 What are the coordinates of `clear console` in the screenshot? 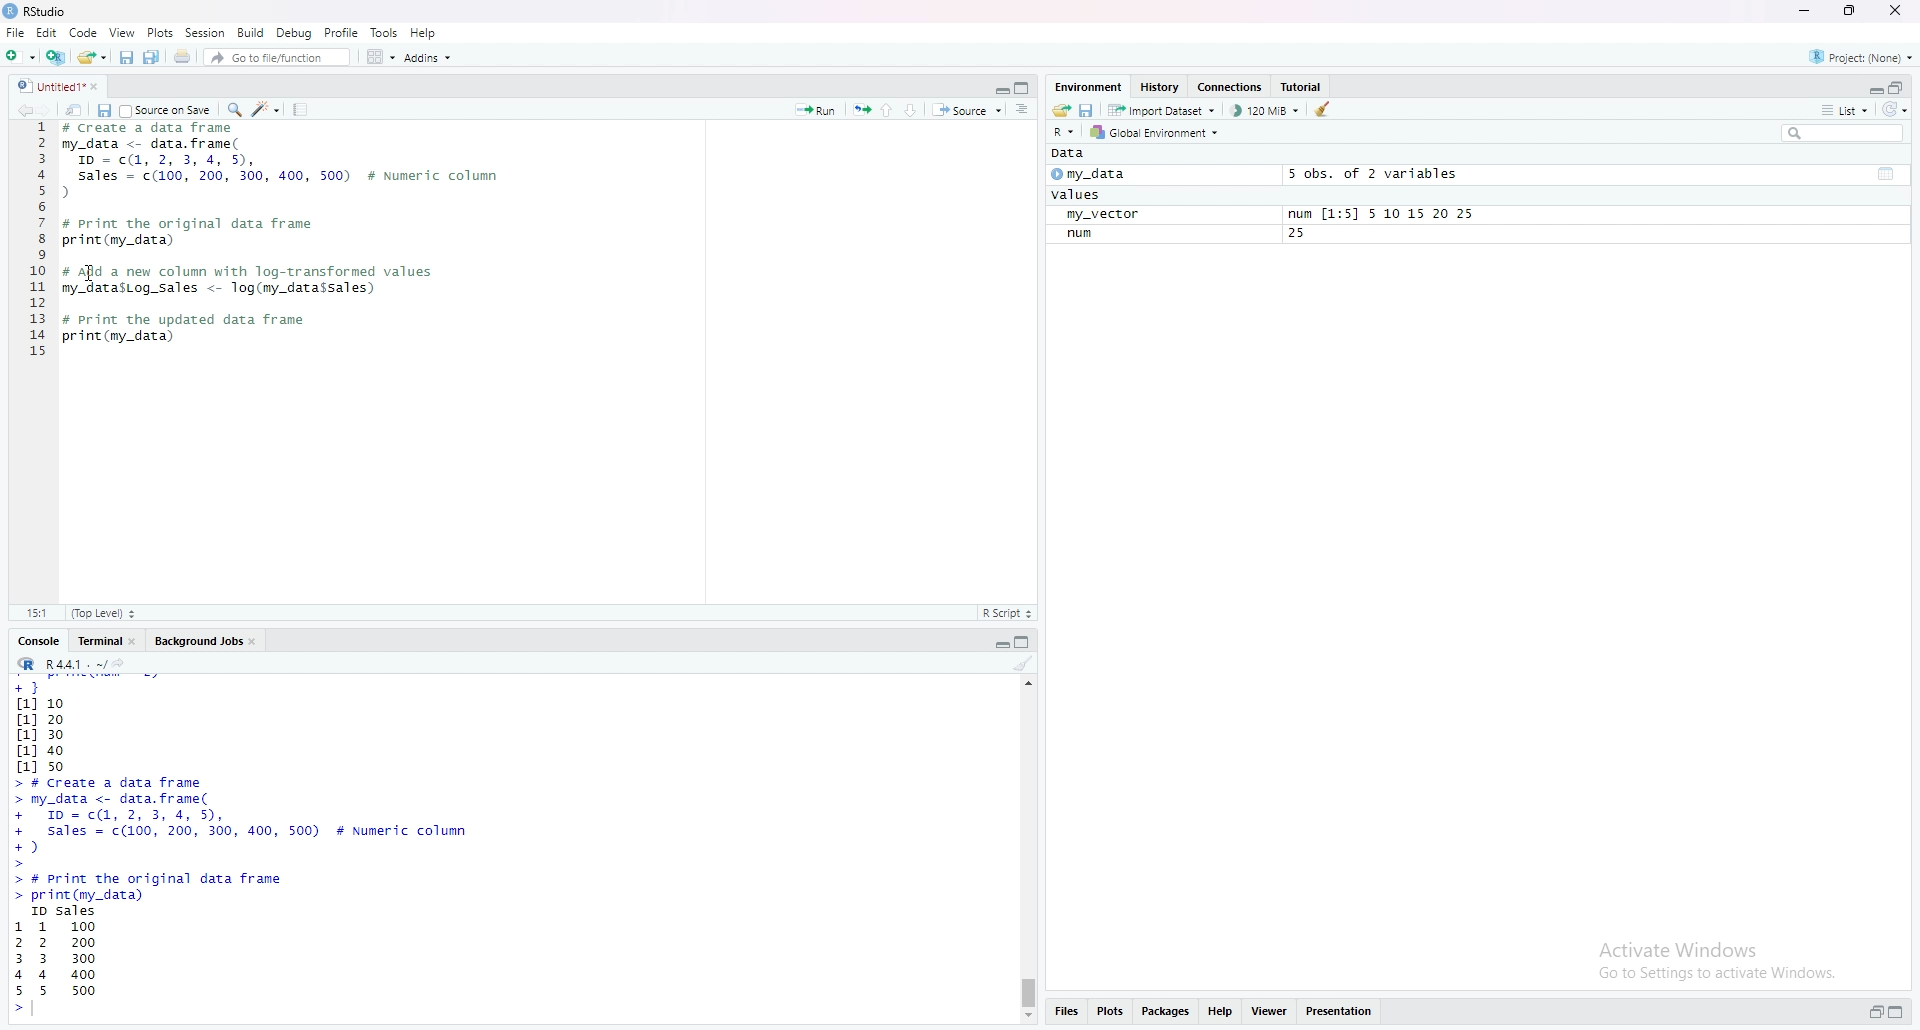 It's located at (1023, 666).